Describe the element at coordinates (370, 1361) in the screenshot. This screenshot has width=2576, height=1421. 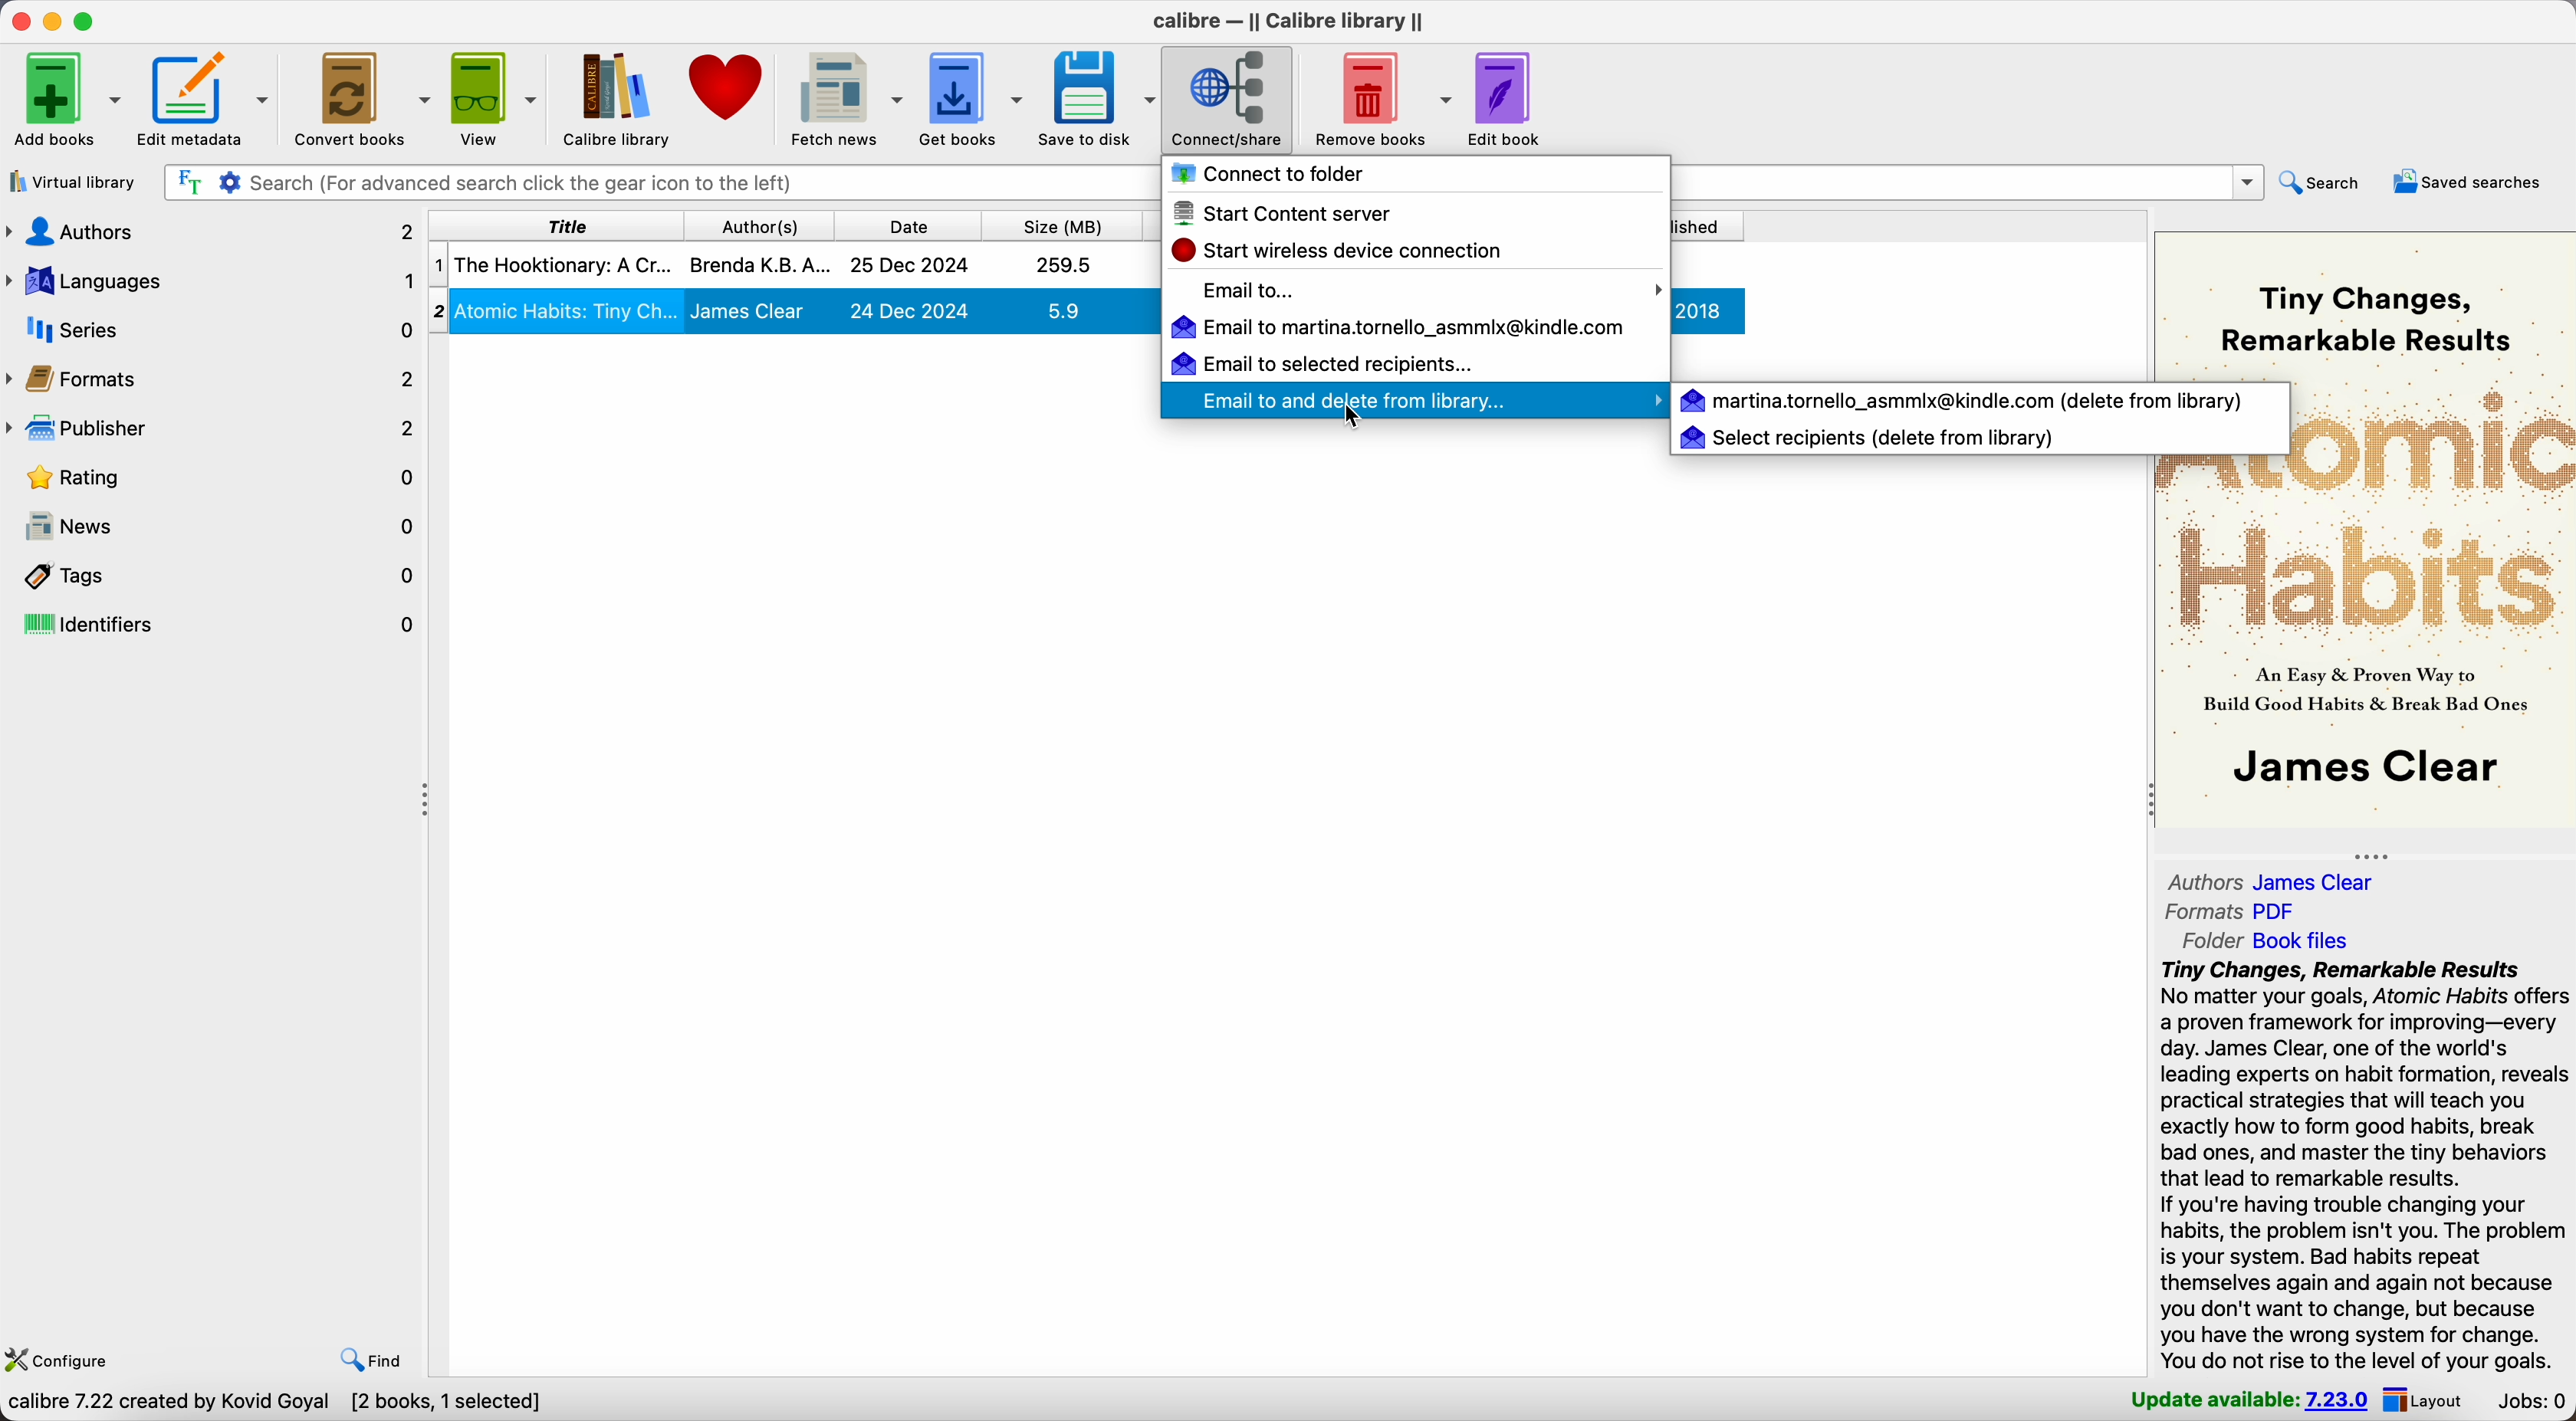
I see `find` at that location.